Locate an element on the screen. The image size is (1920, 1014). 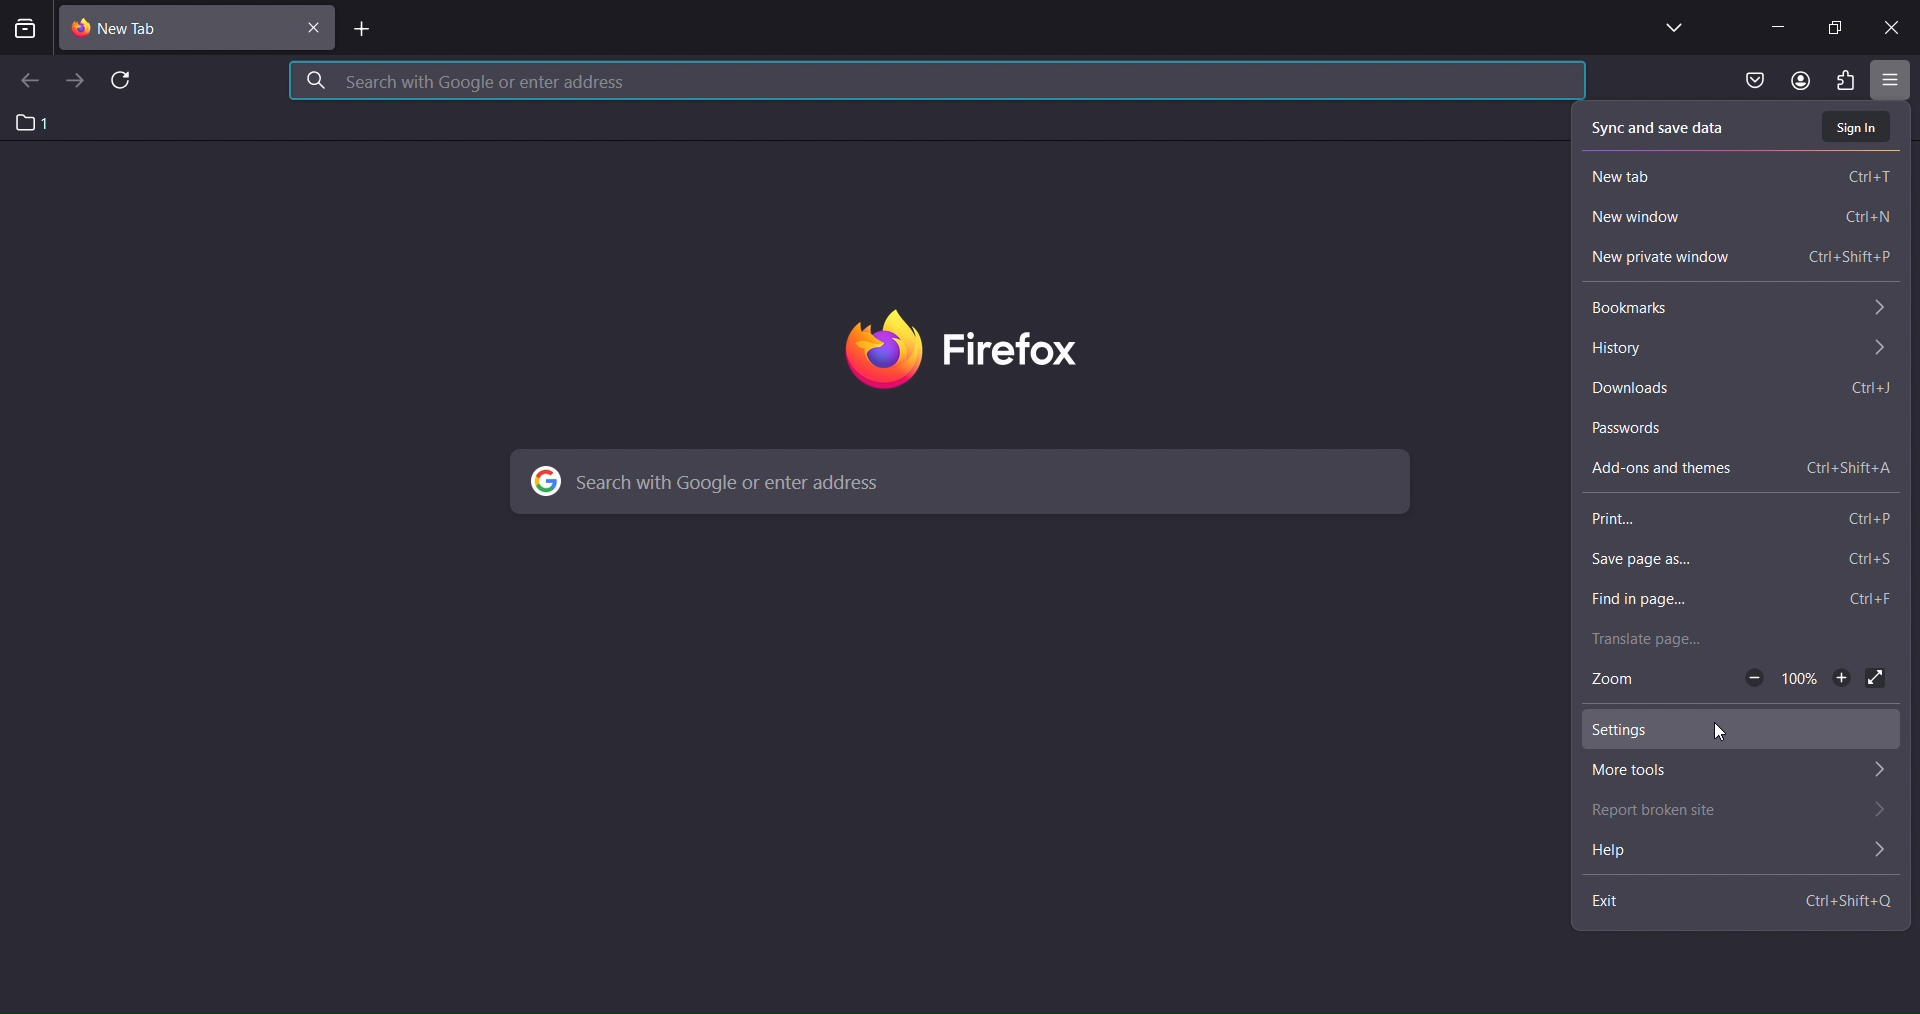
firefox is located at coordinates (955, 347).